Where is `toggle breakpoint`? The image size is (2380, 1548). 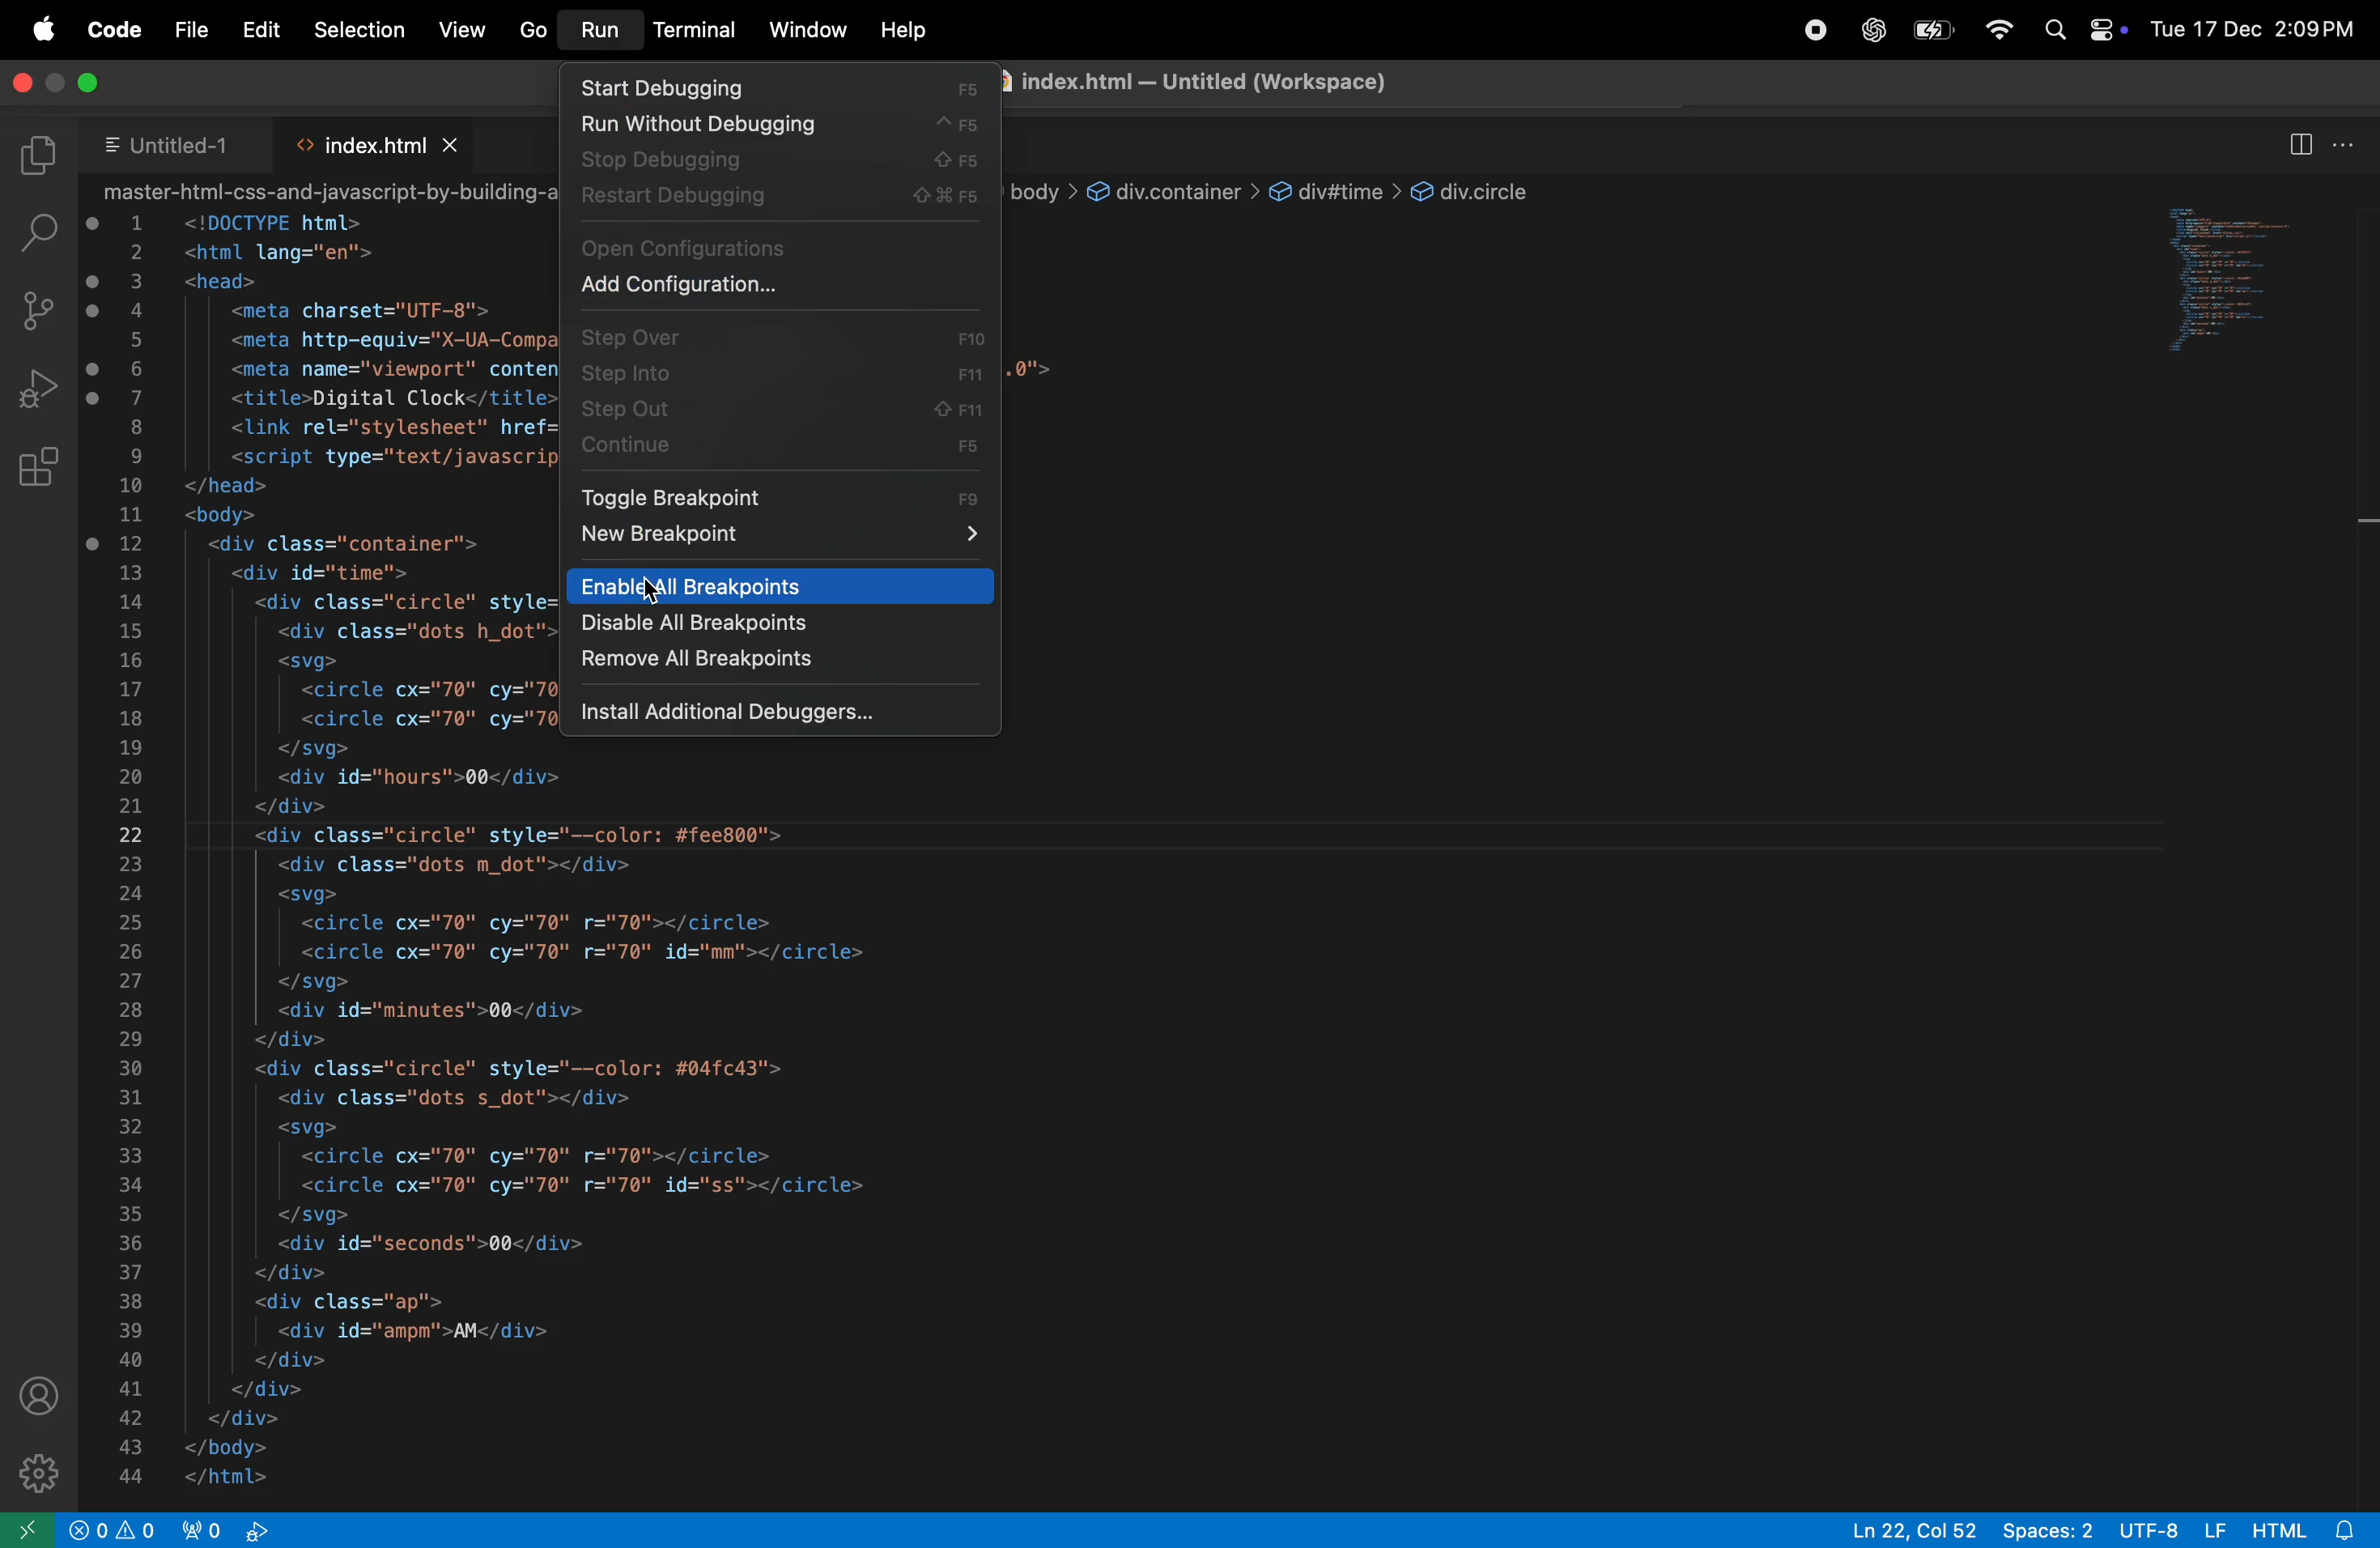
toggle breakpoint is located at coordinates (781, 498).